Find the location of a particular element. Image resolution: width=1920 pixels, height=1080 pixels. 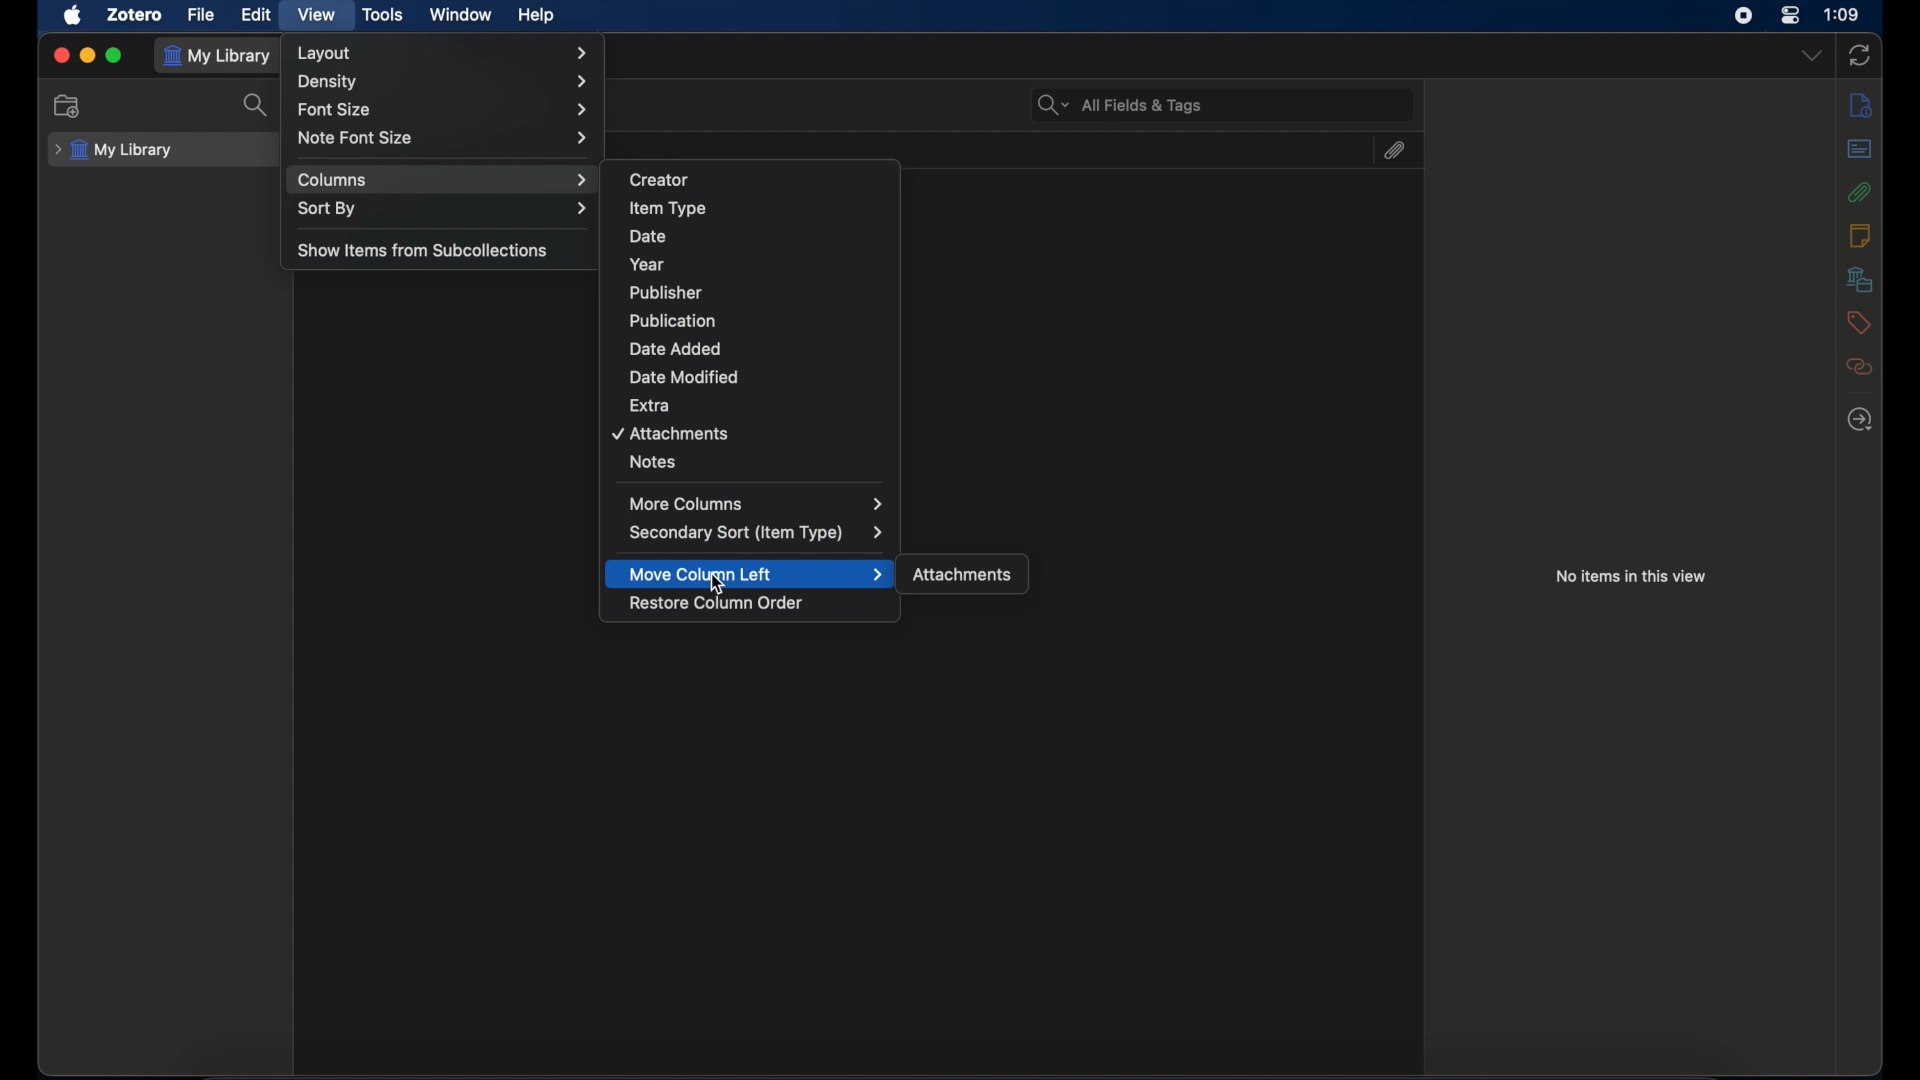

tags is located at coordinates (1858, 321).